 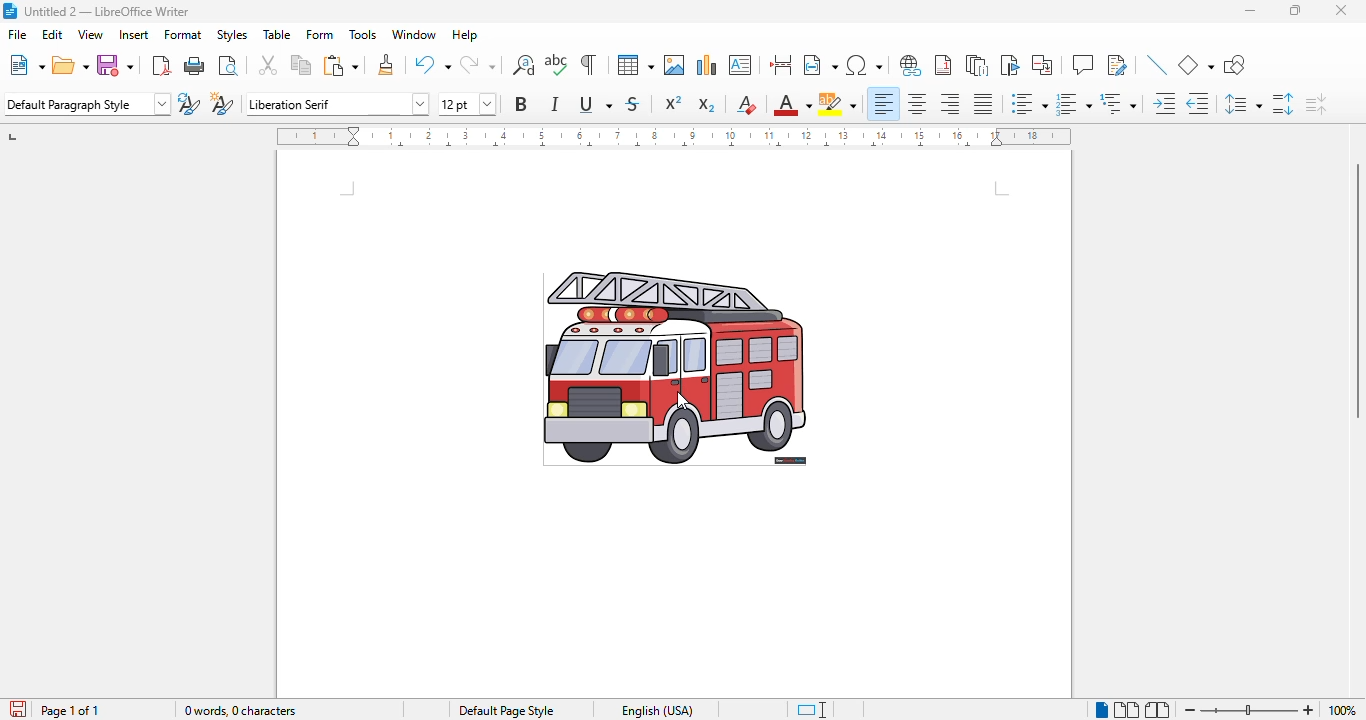 I want to click on text language, so click(x=657, y=710).